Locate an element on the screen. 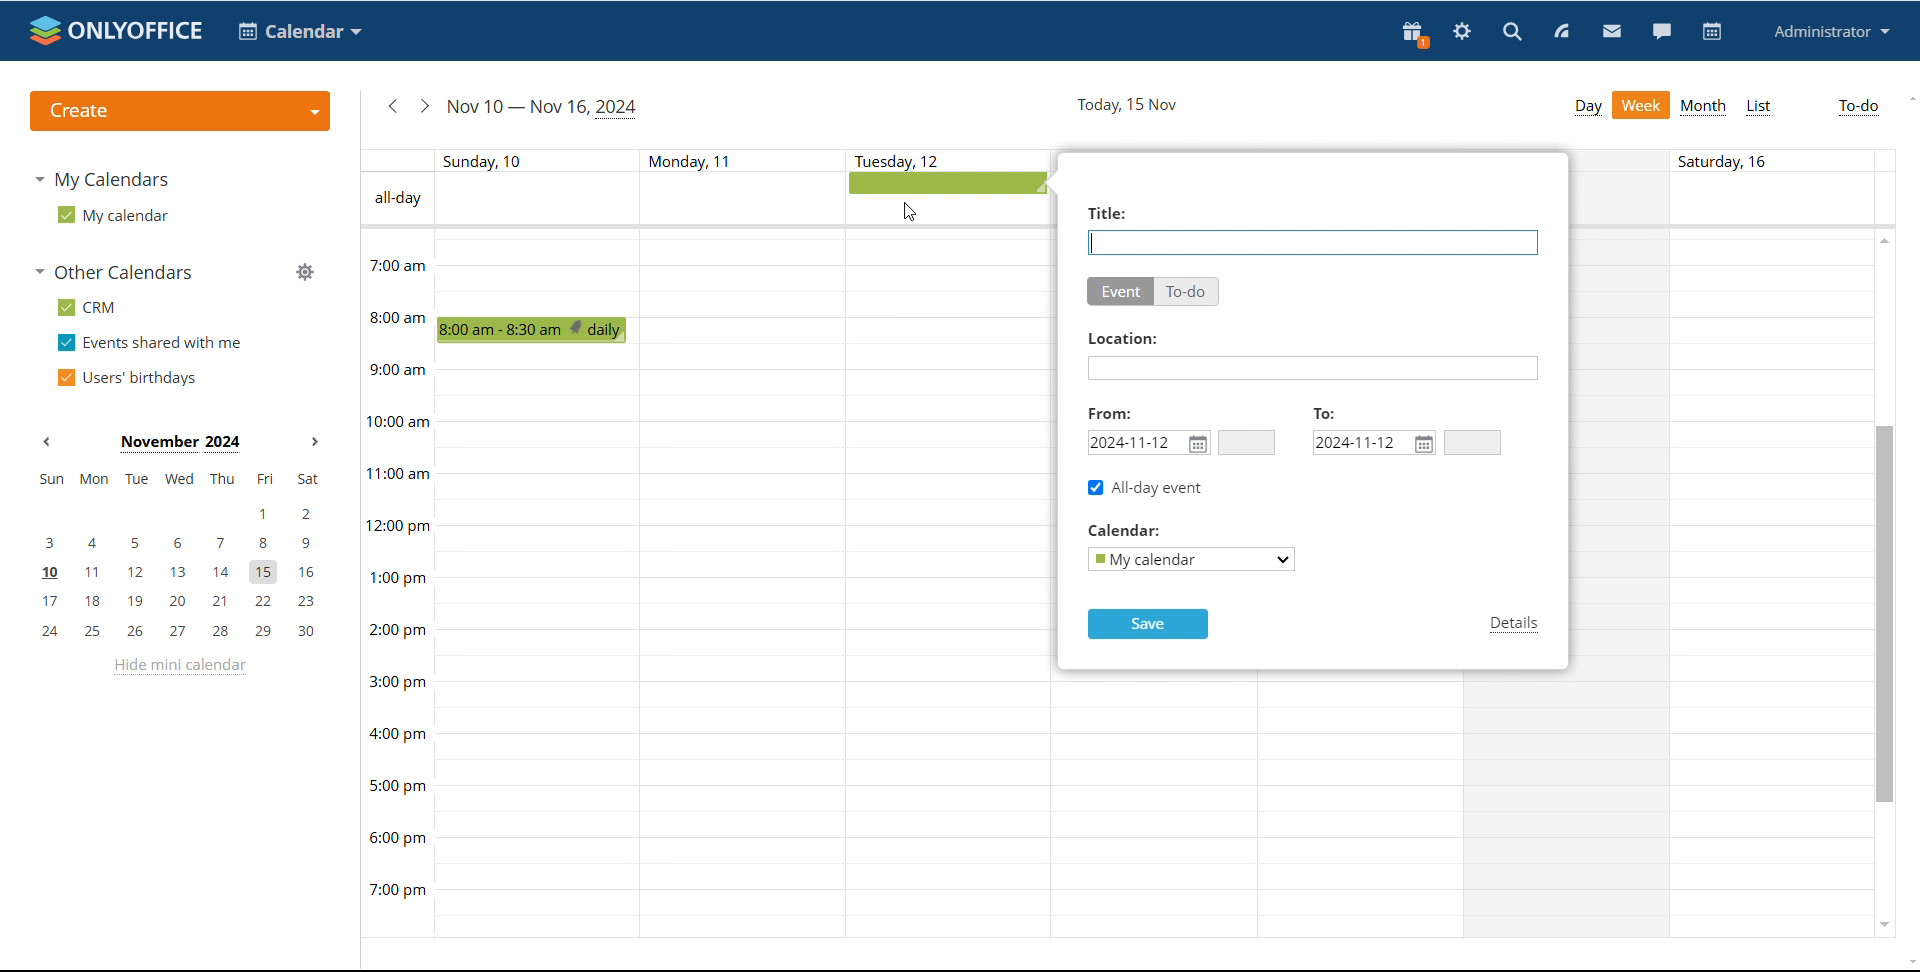 The height and width of the screenshot is (972, 1920). timeline is located at coordinates (395, 581).